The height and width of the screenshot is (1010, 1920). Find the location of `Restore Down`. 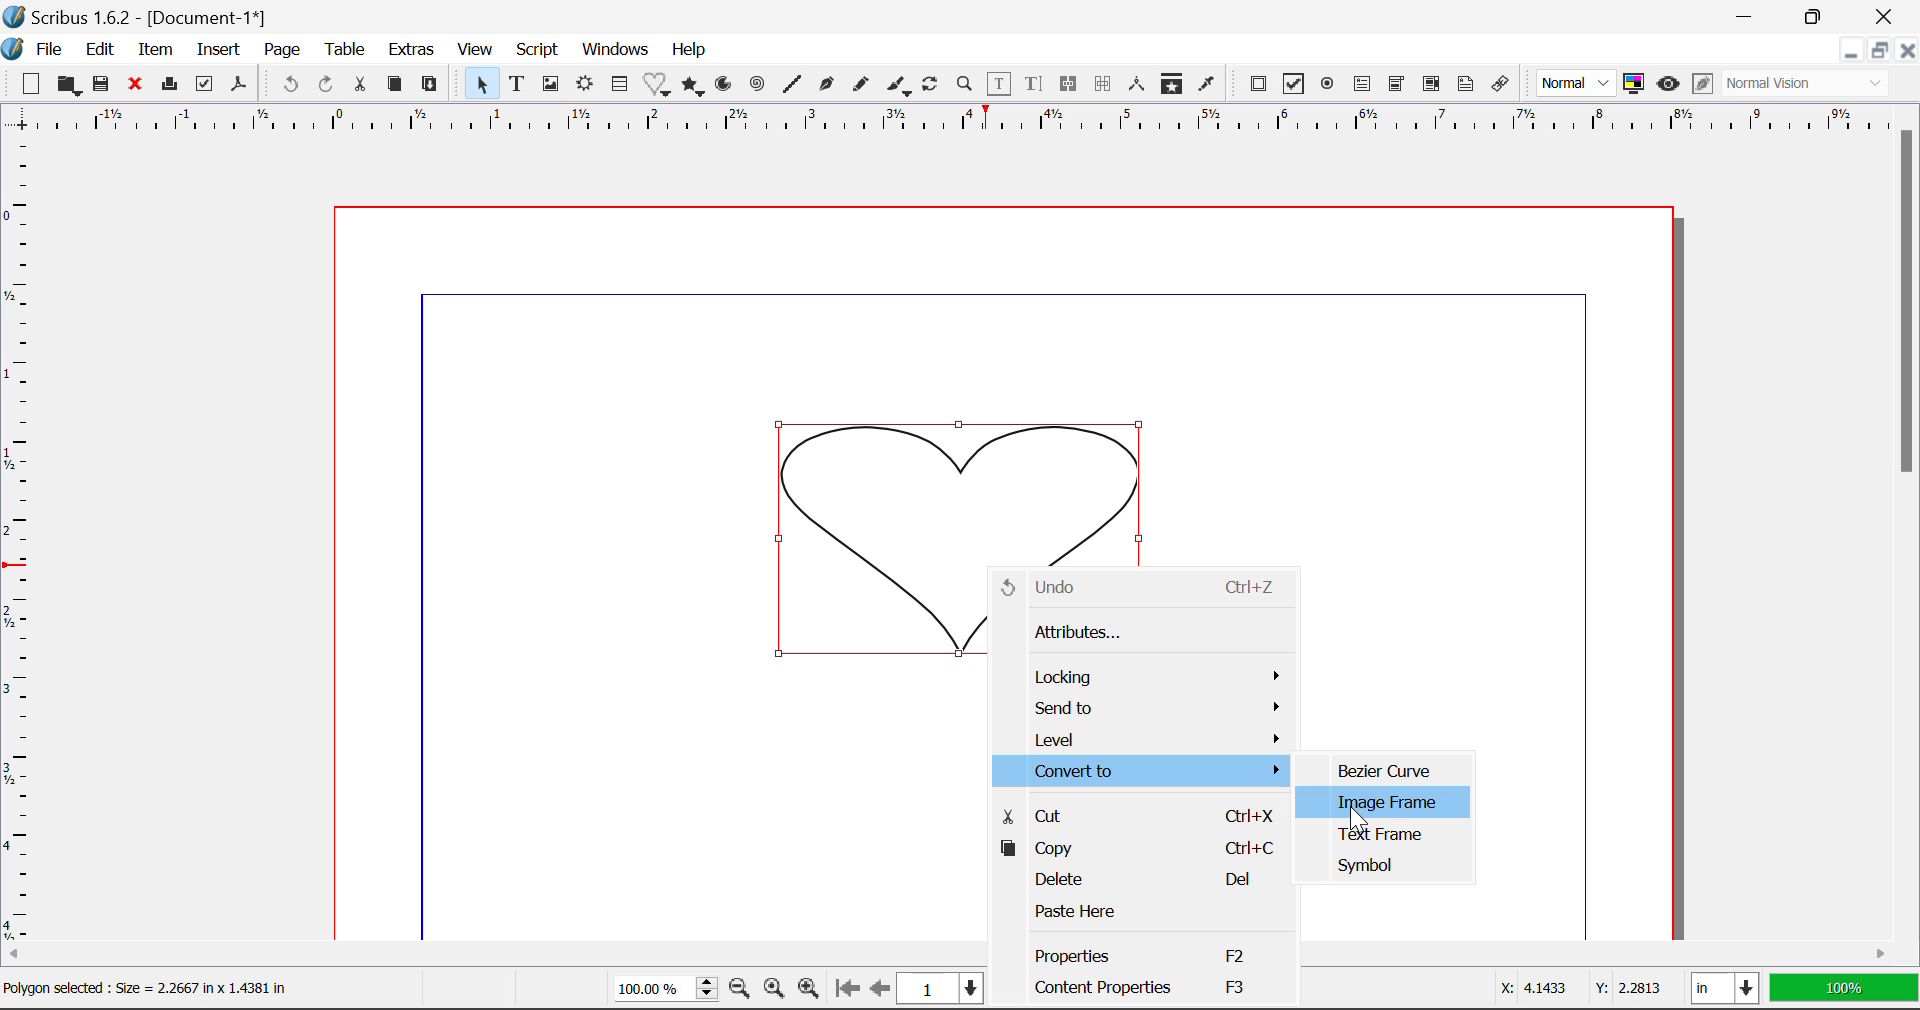

Restore Down is located at coordinates (1750, 15).